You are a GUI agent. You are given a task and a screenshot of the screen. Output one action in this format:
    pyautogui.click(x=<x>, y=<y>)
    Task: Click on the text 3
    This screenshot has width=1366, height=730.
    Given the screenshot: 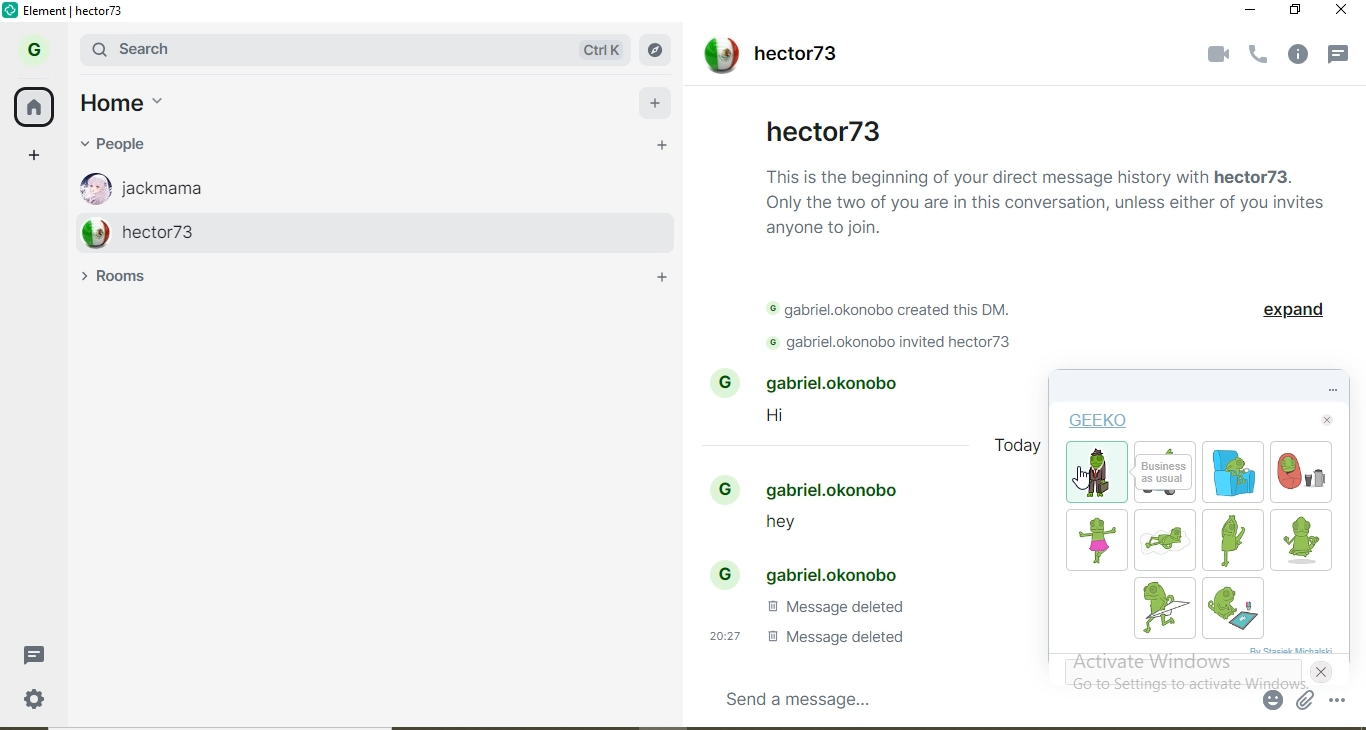 What is the action you would take?
    pyautogui.click(x=901, y=344)
    